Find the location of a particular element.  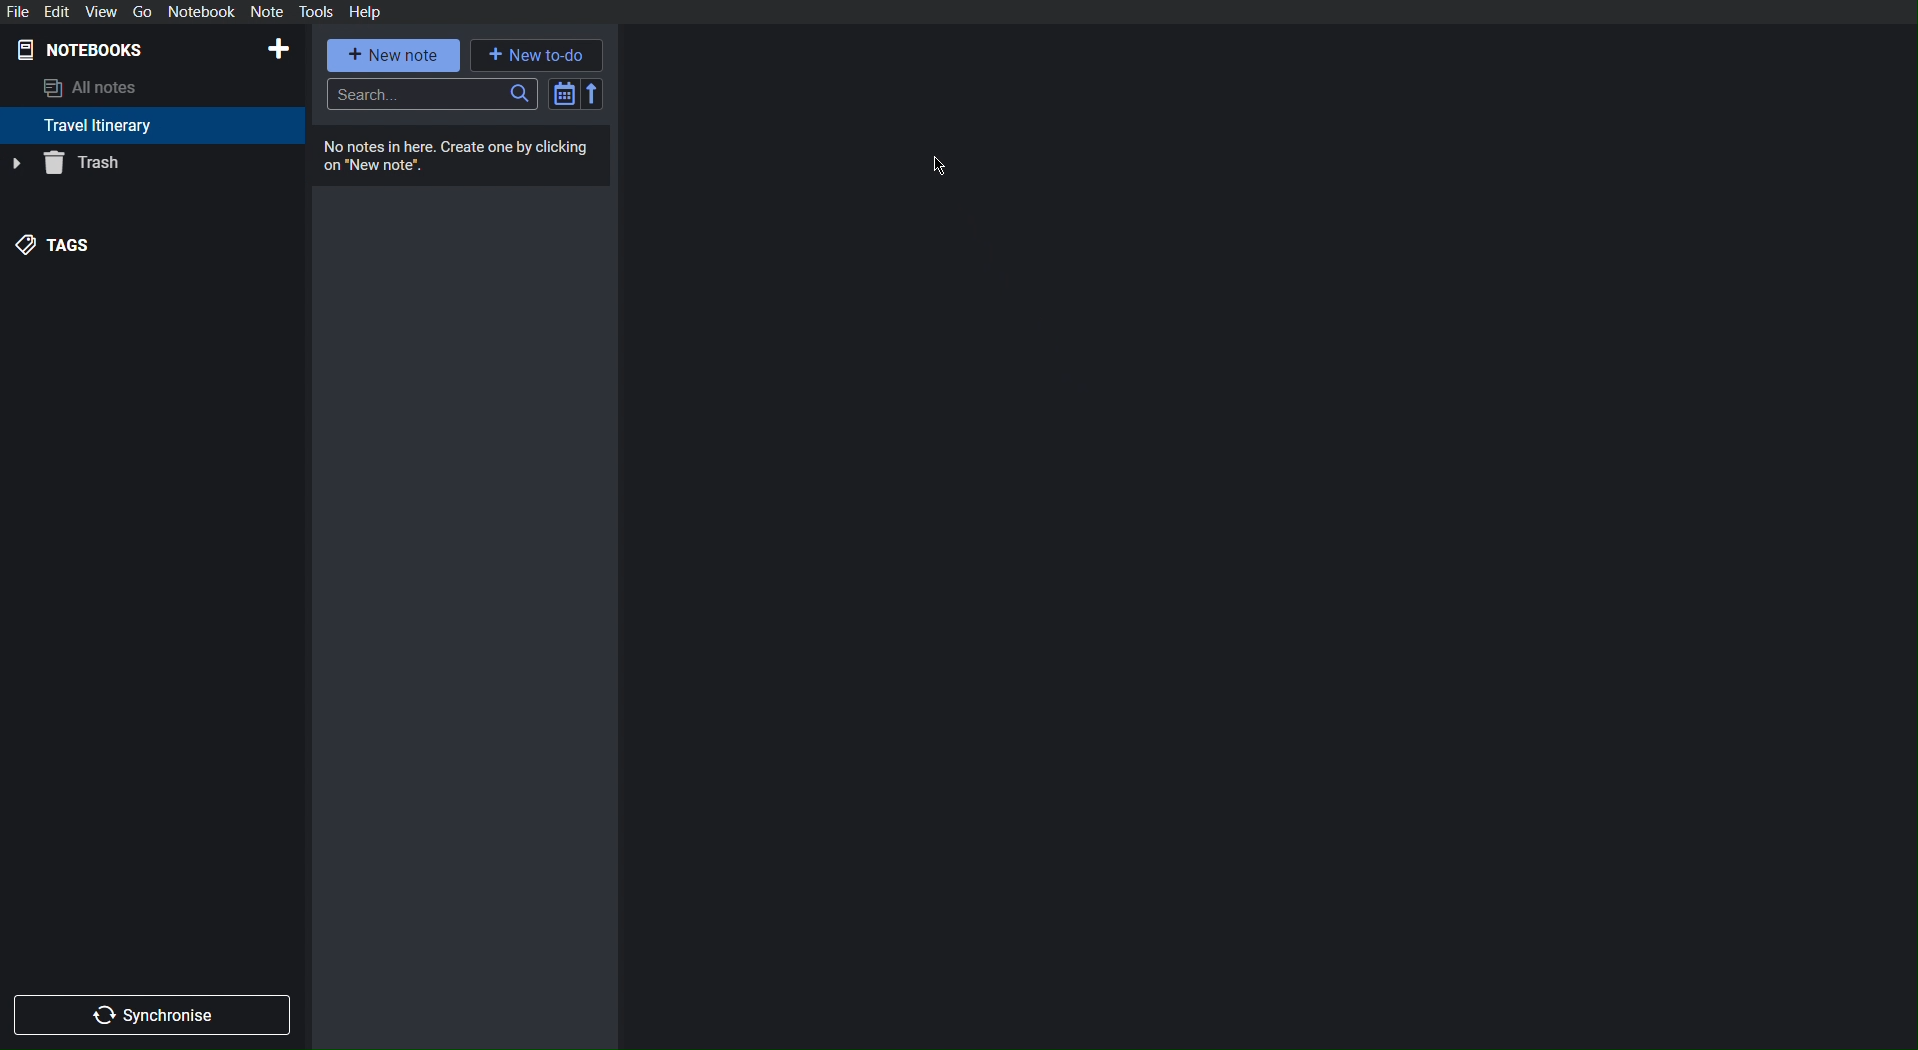

Edit is located at coordinates (59, 11).